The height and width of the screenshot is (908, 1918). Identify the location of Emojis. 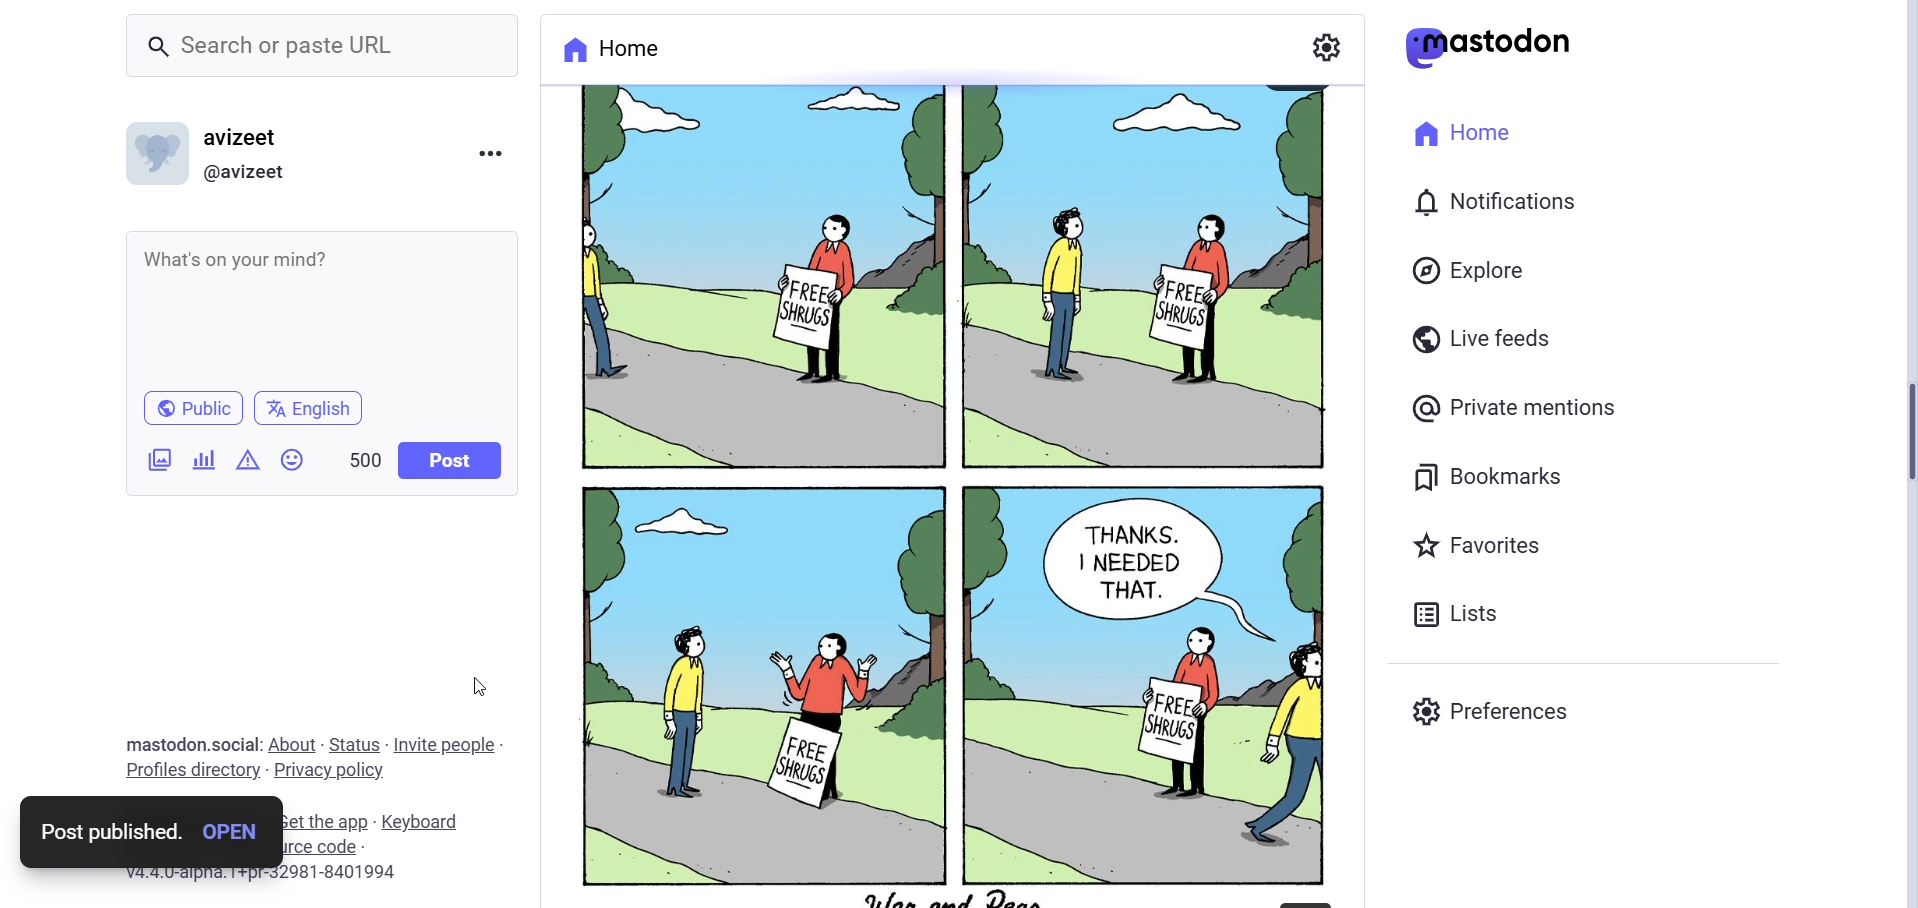
(295, 462).